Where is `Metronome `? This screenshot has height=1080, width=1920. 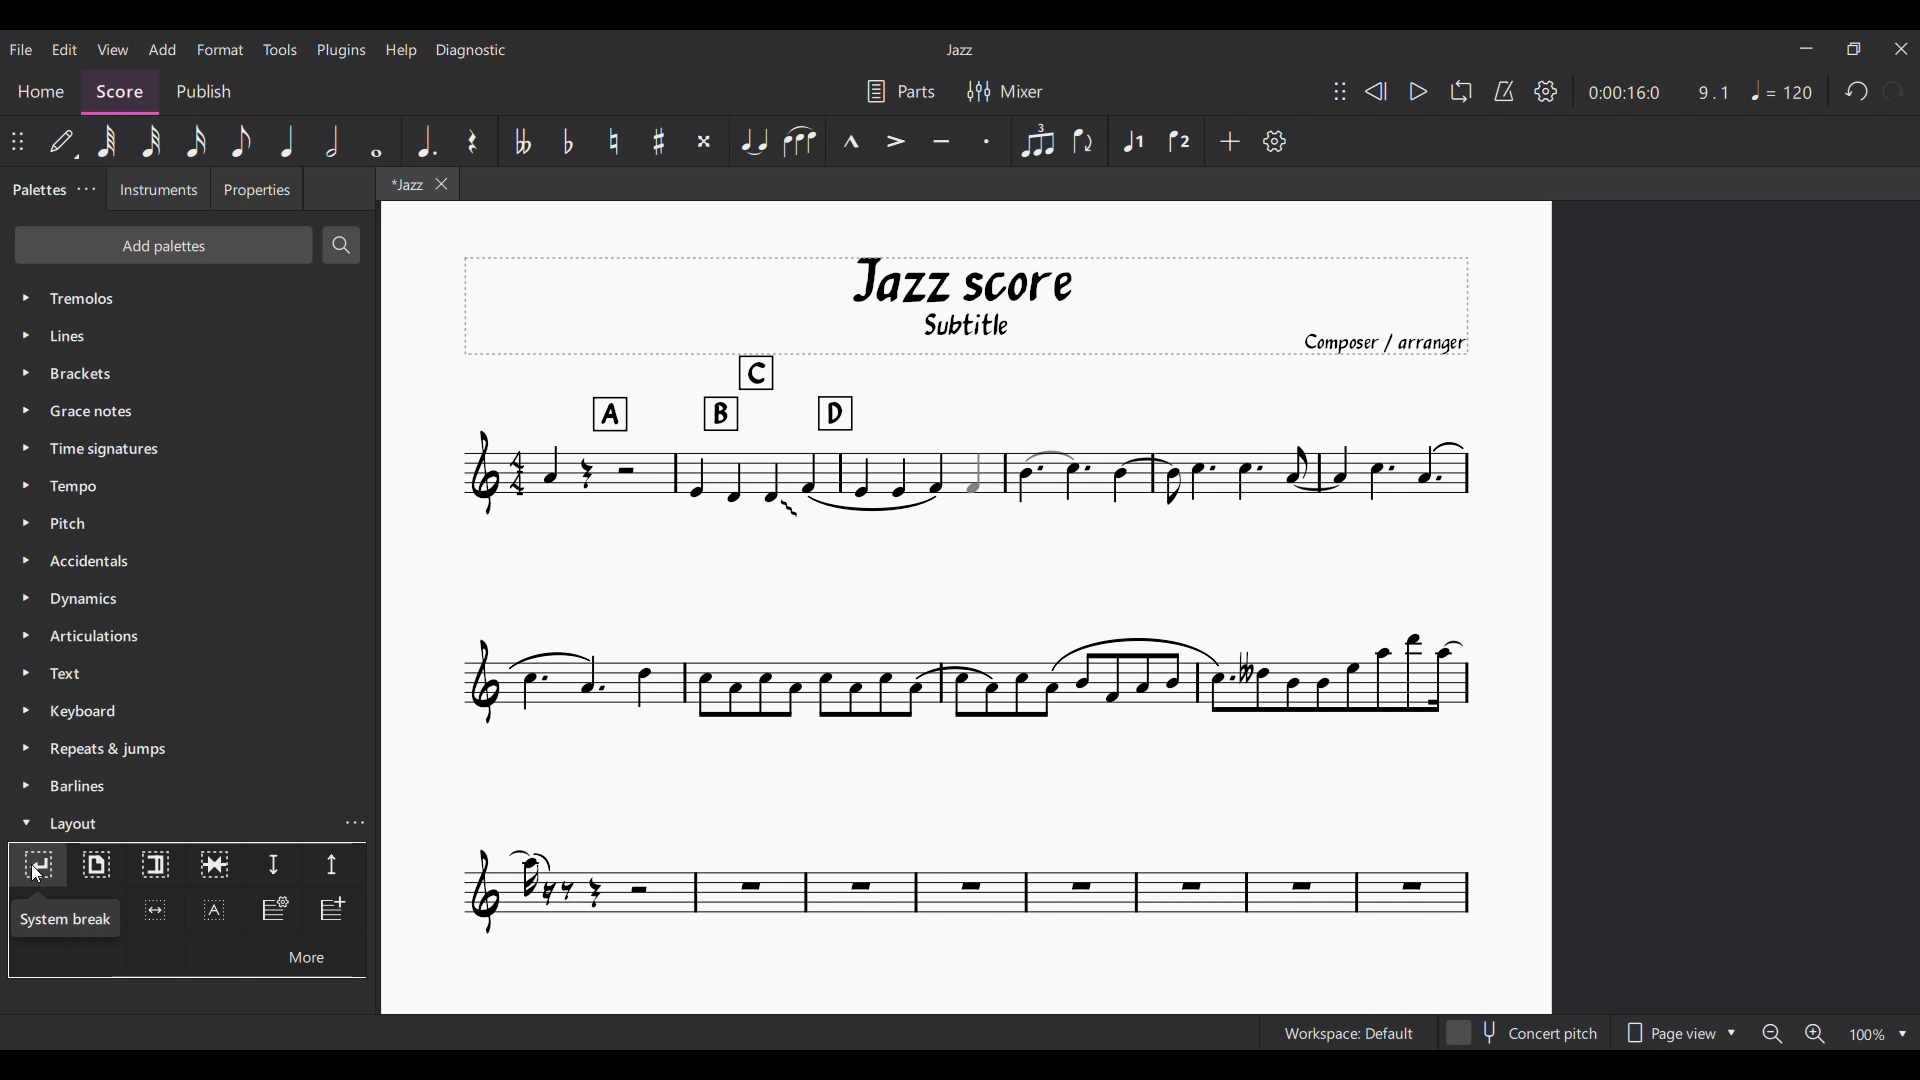 Metronome  is located at coordinates (1504, 91).